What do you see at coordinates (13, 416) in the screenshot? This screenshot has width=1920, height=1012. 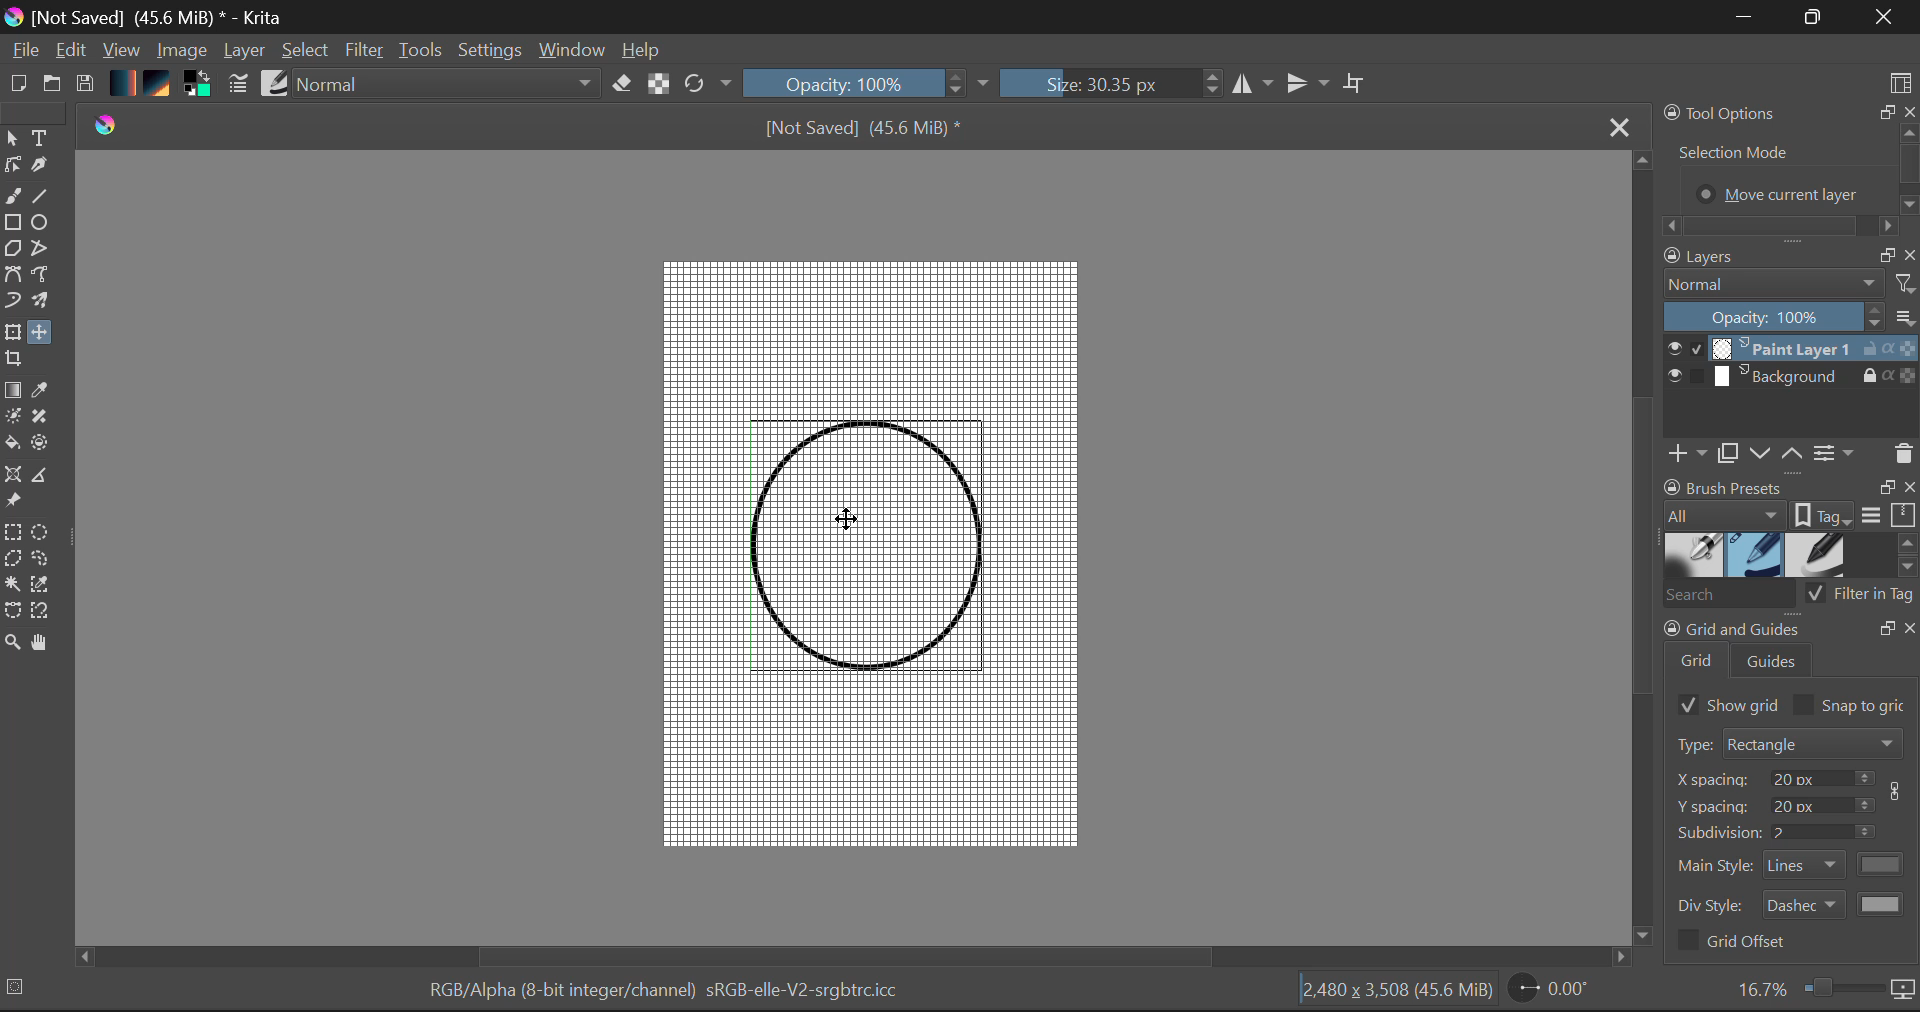 I see `Colorize Mask Tool` at bounding box center [13, 416].